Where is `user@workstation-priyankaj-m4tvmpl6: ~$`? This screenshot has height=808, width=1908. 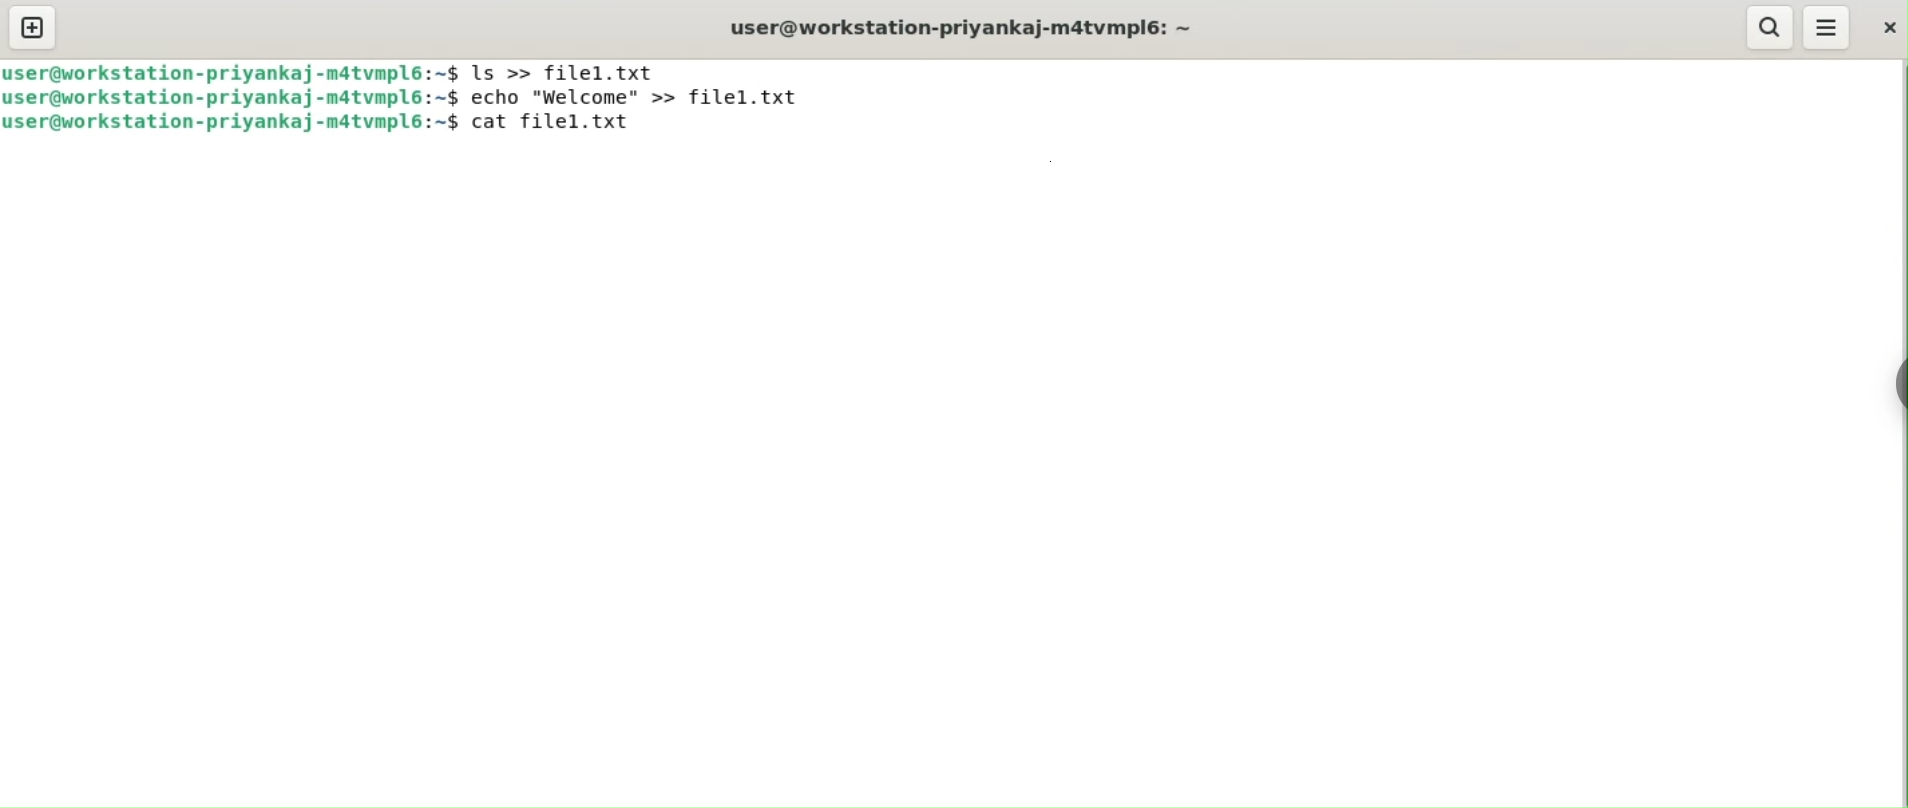
user@workstation-priyankaj-m4tvmpl6: ~$ is located at coordinates (224, 72).